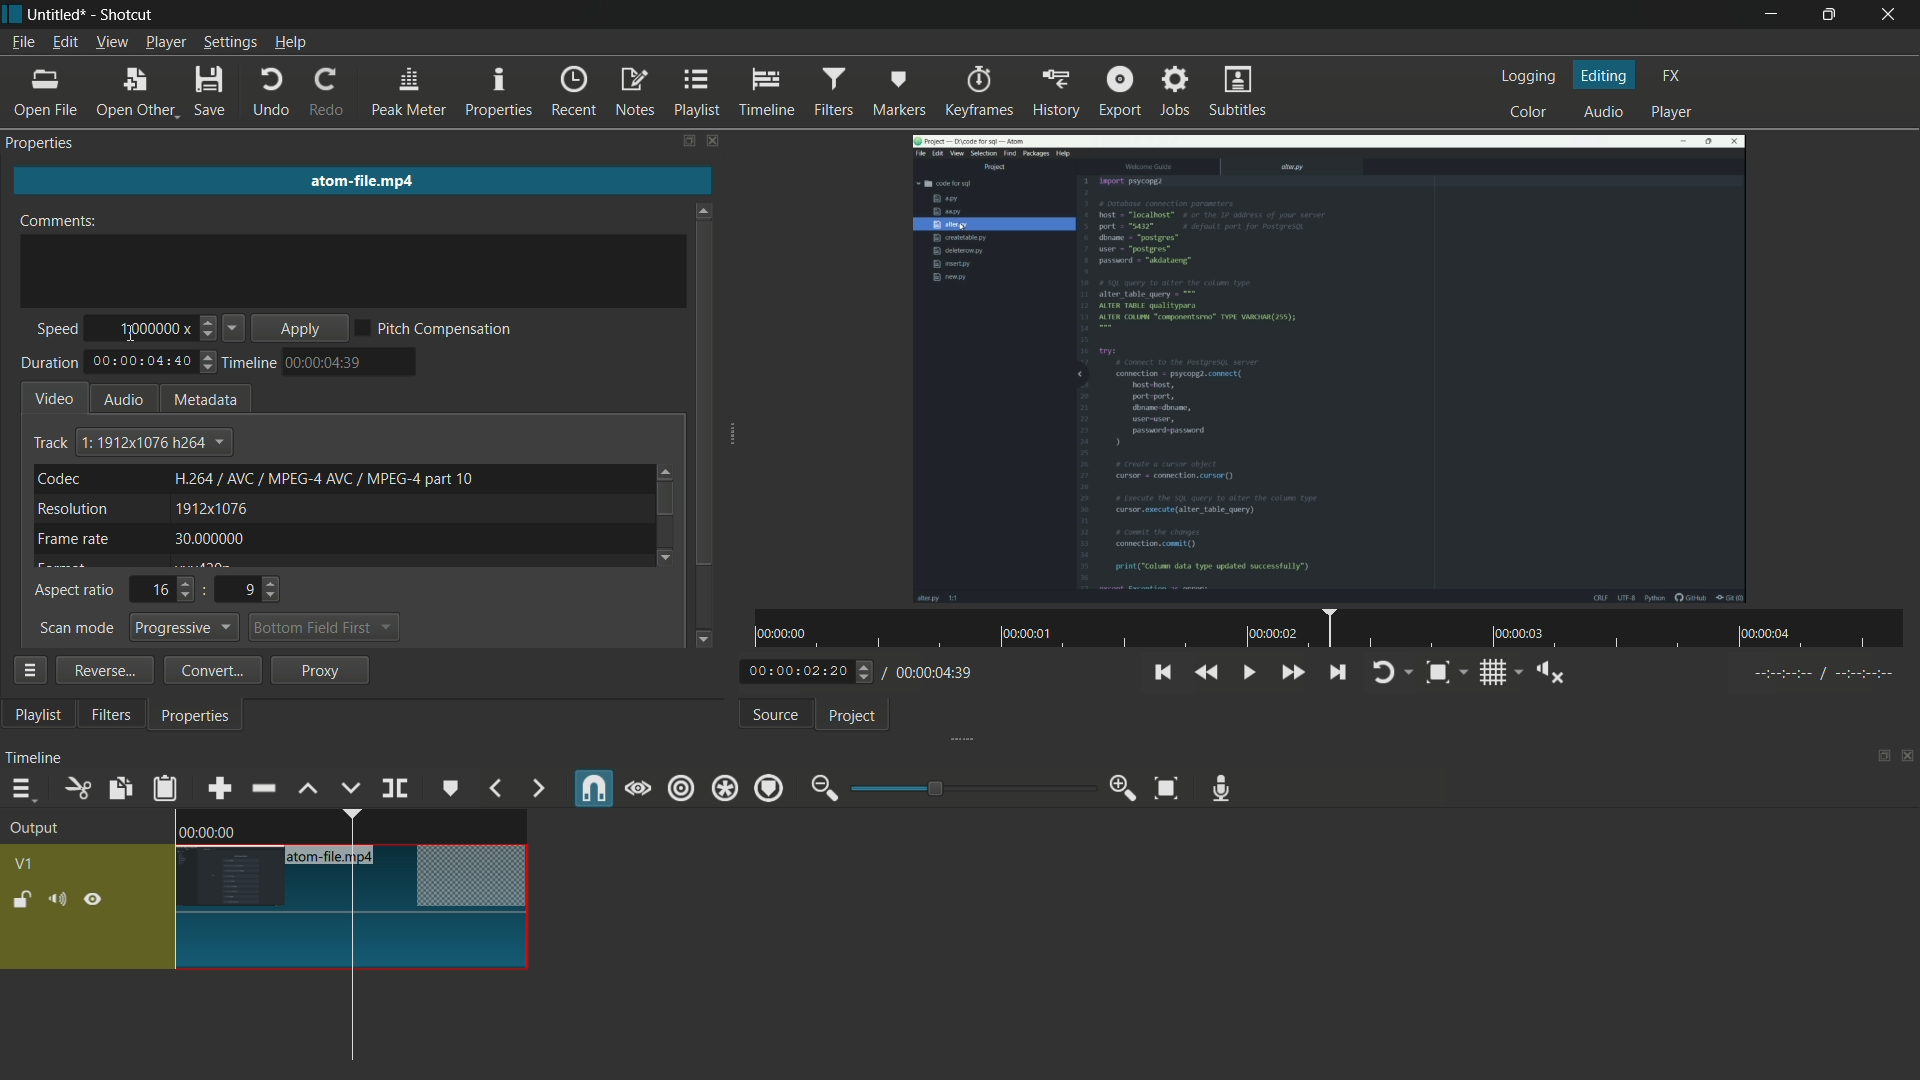  What do you see at coordinates (854, 715) in the screenshot?
I see `project` at bounding box center [854, 715].